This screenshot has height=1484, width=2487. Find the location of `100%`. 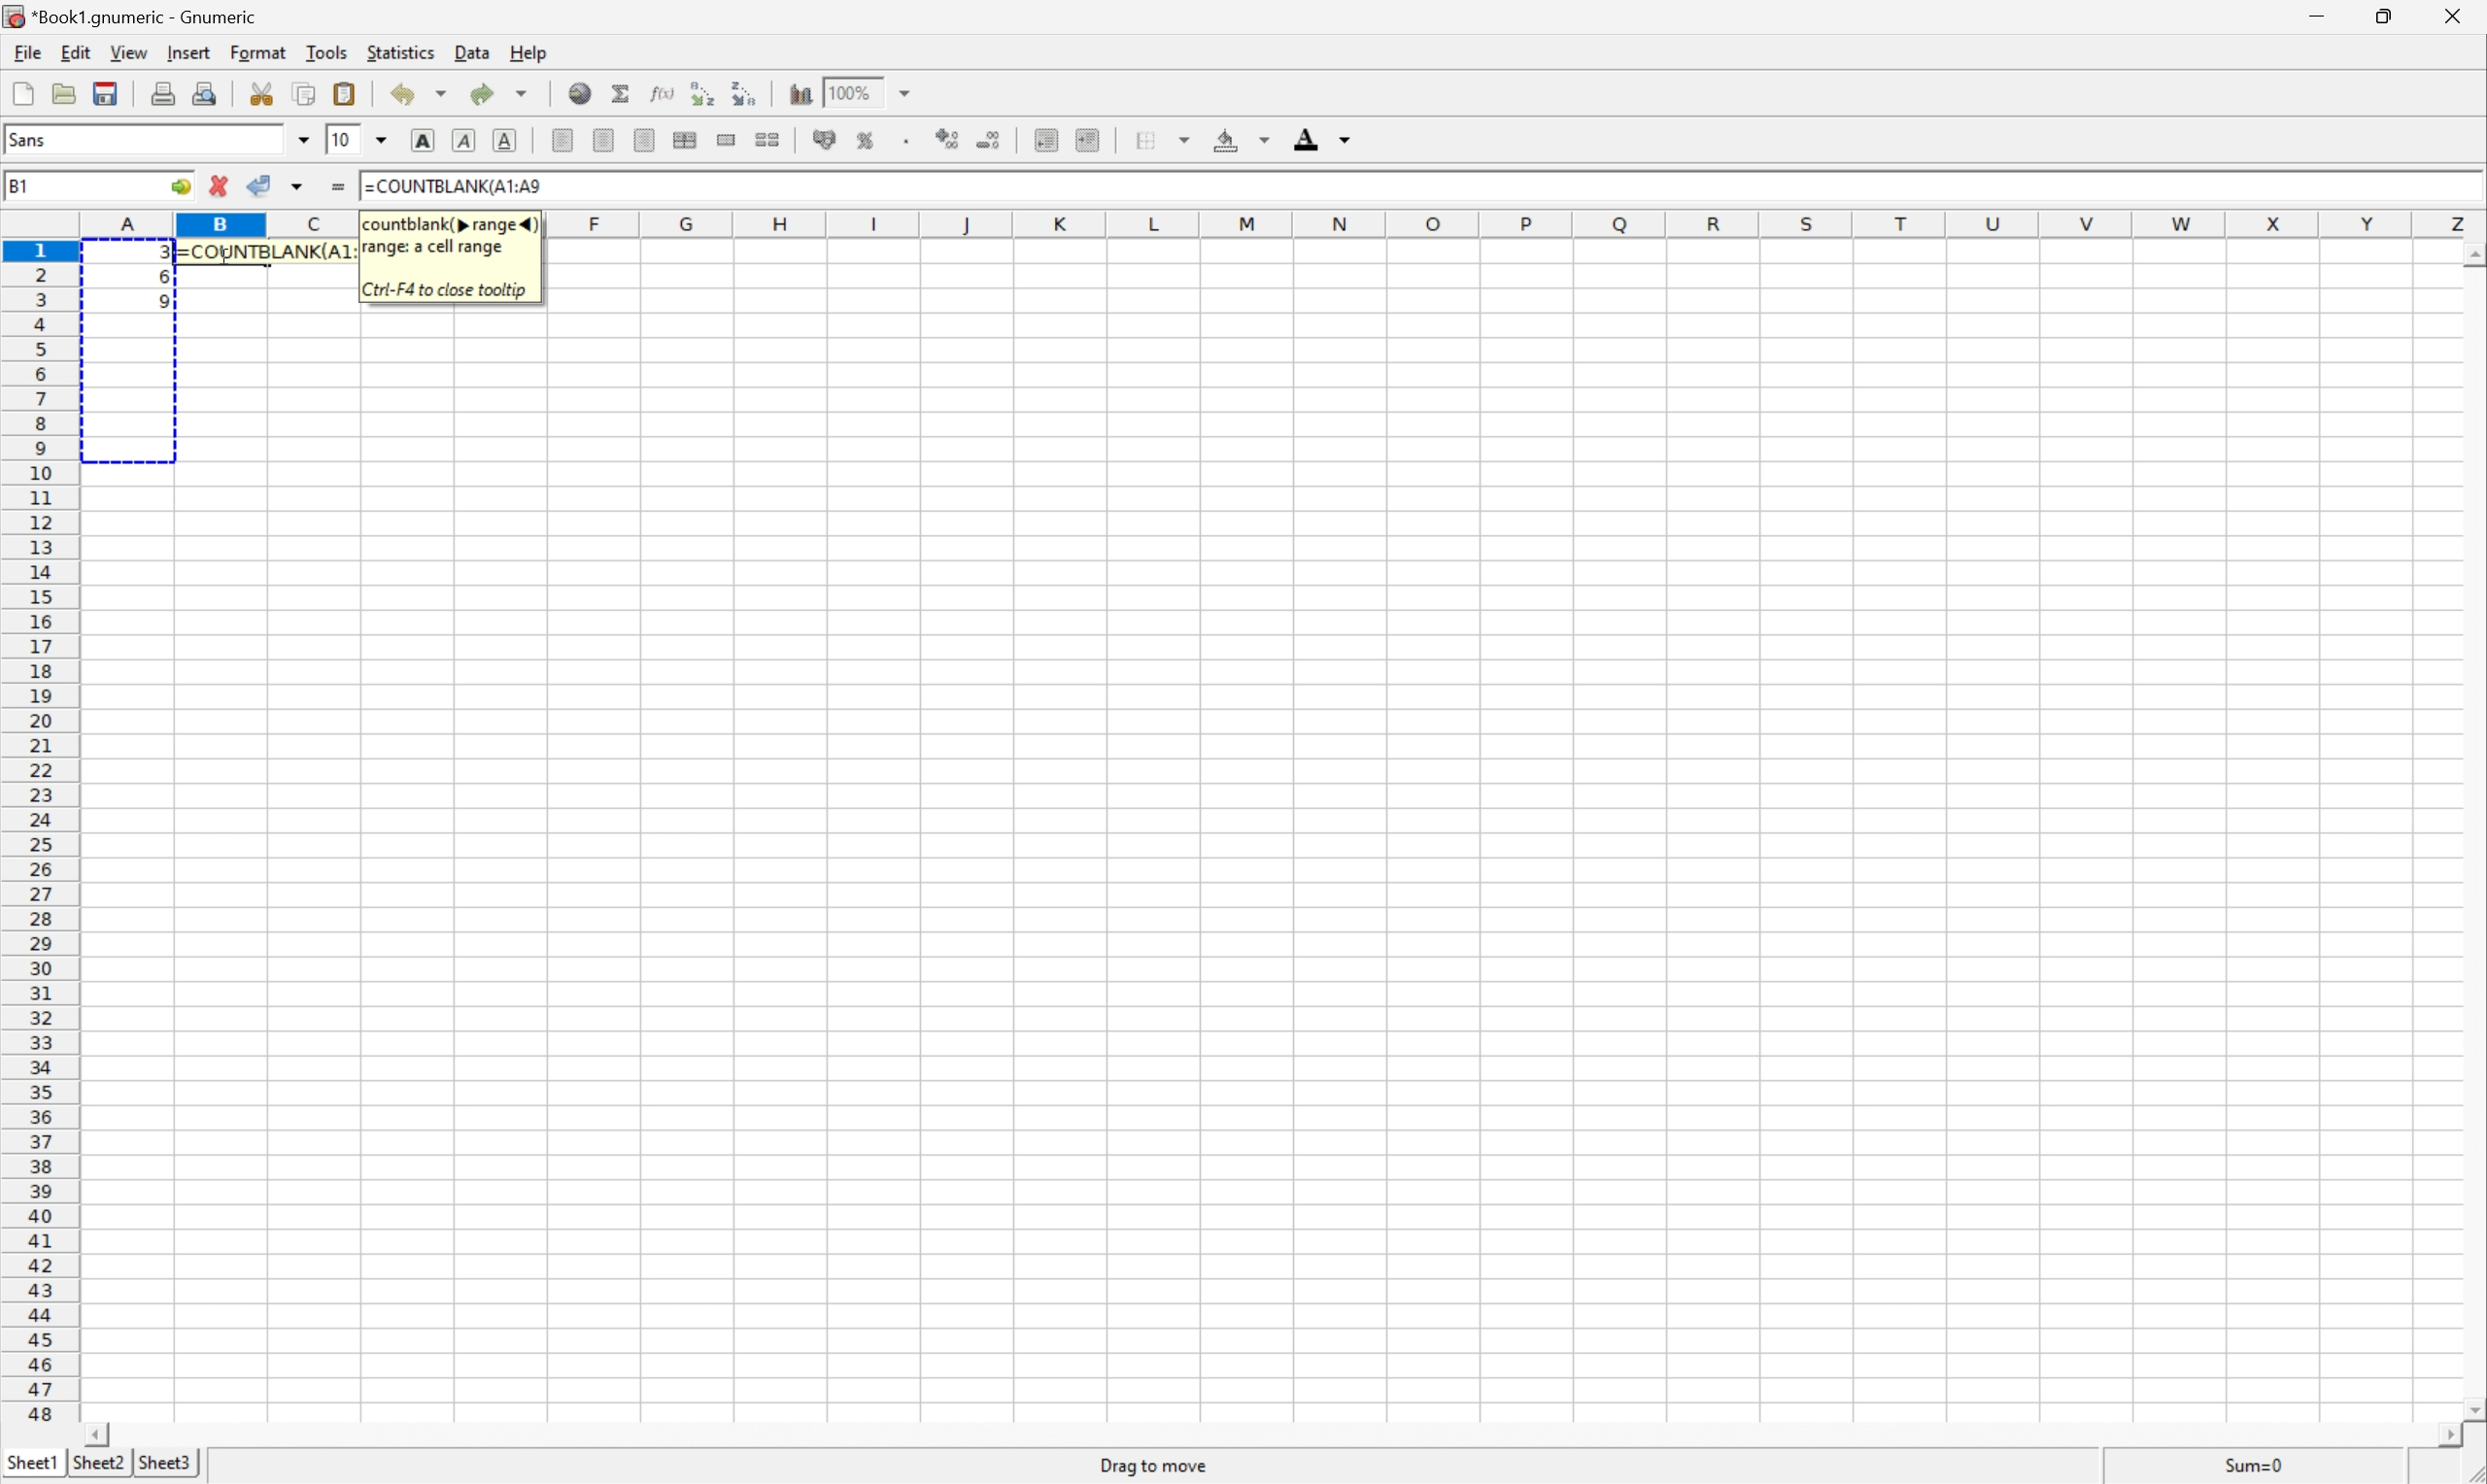

100% is located at coordinates (857, 91).